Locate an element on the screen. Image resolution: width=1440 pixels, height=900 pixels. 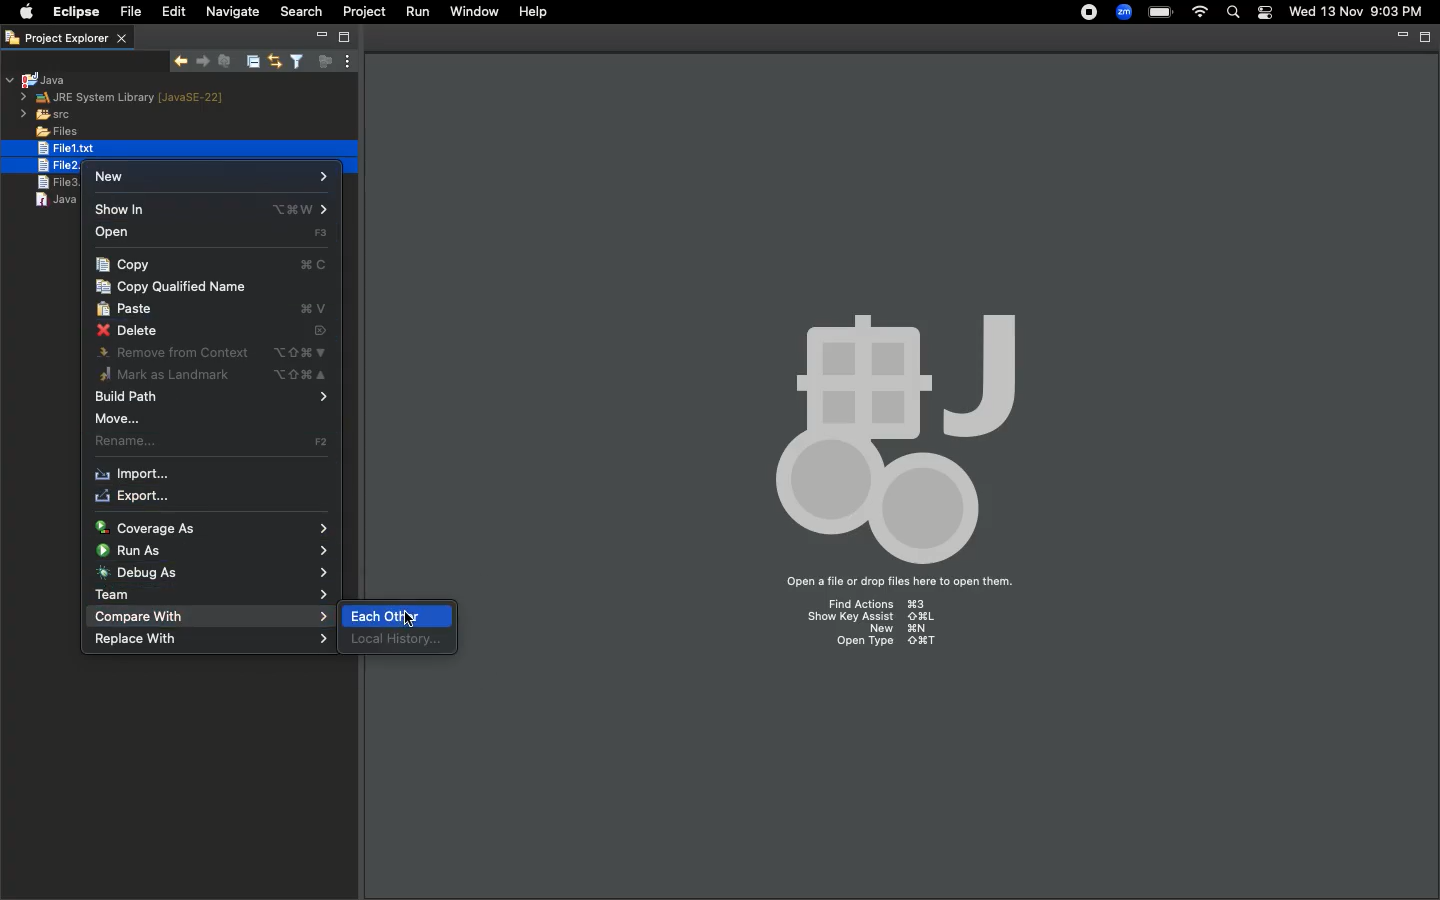
Date/time is located at coordinates (1358, 12).